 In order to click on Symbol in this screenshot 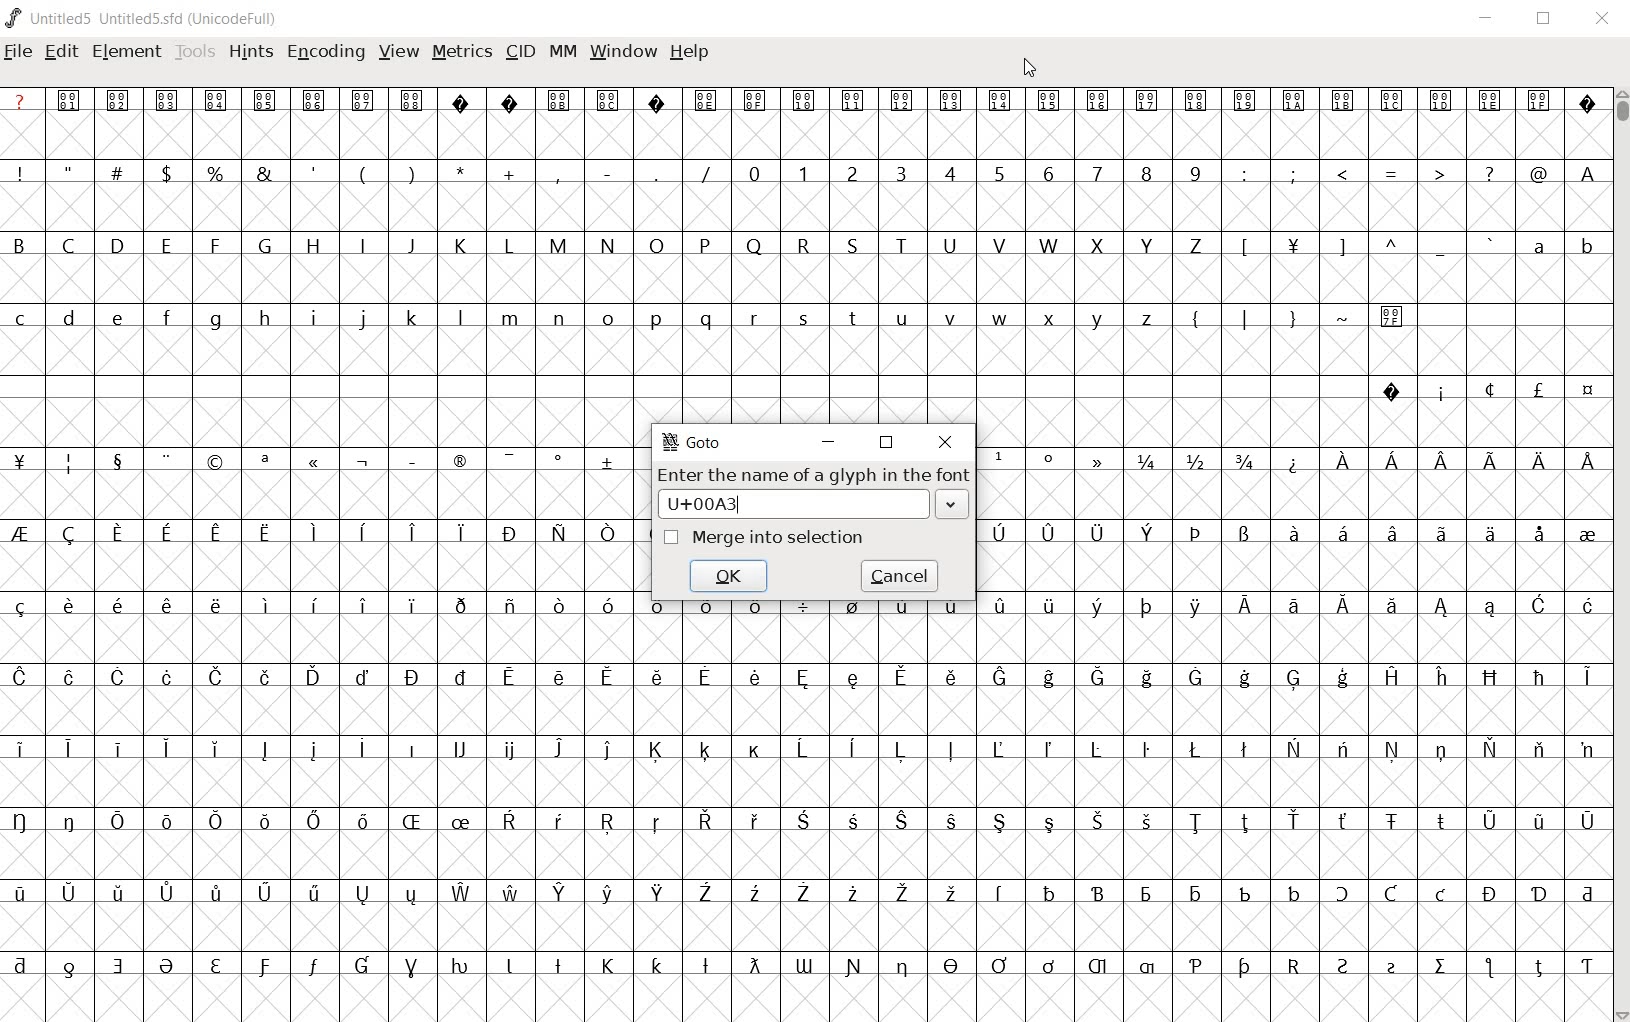, I will do `click(706, 101)`.